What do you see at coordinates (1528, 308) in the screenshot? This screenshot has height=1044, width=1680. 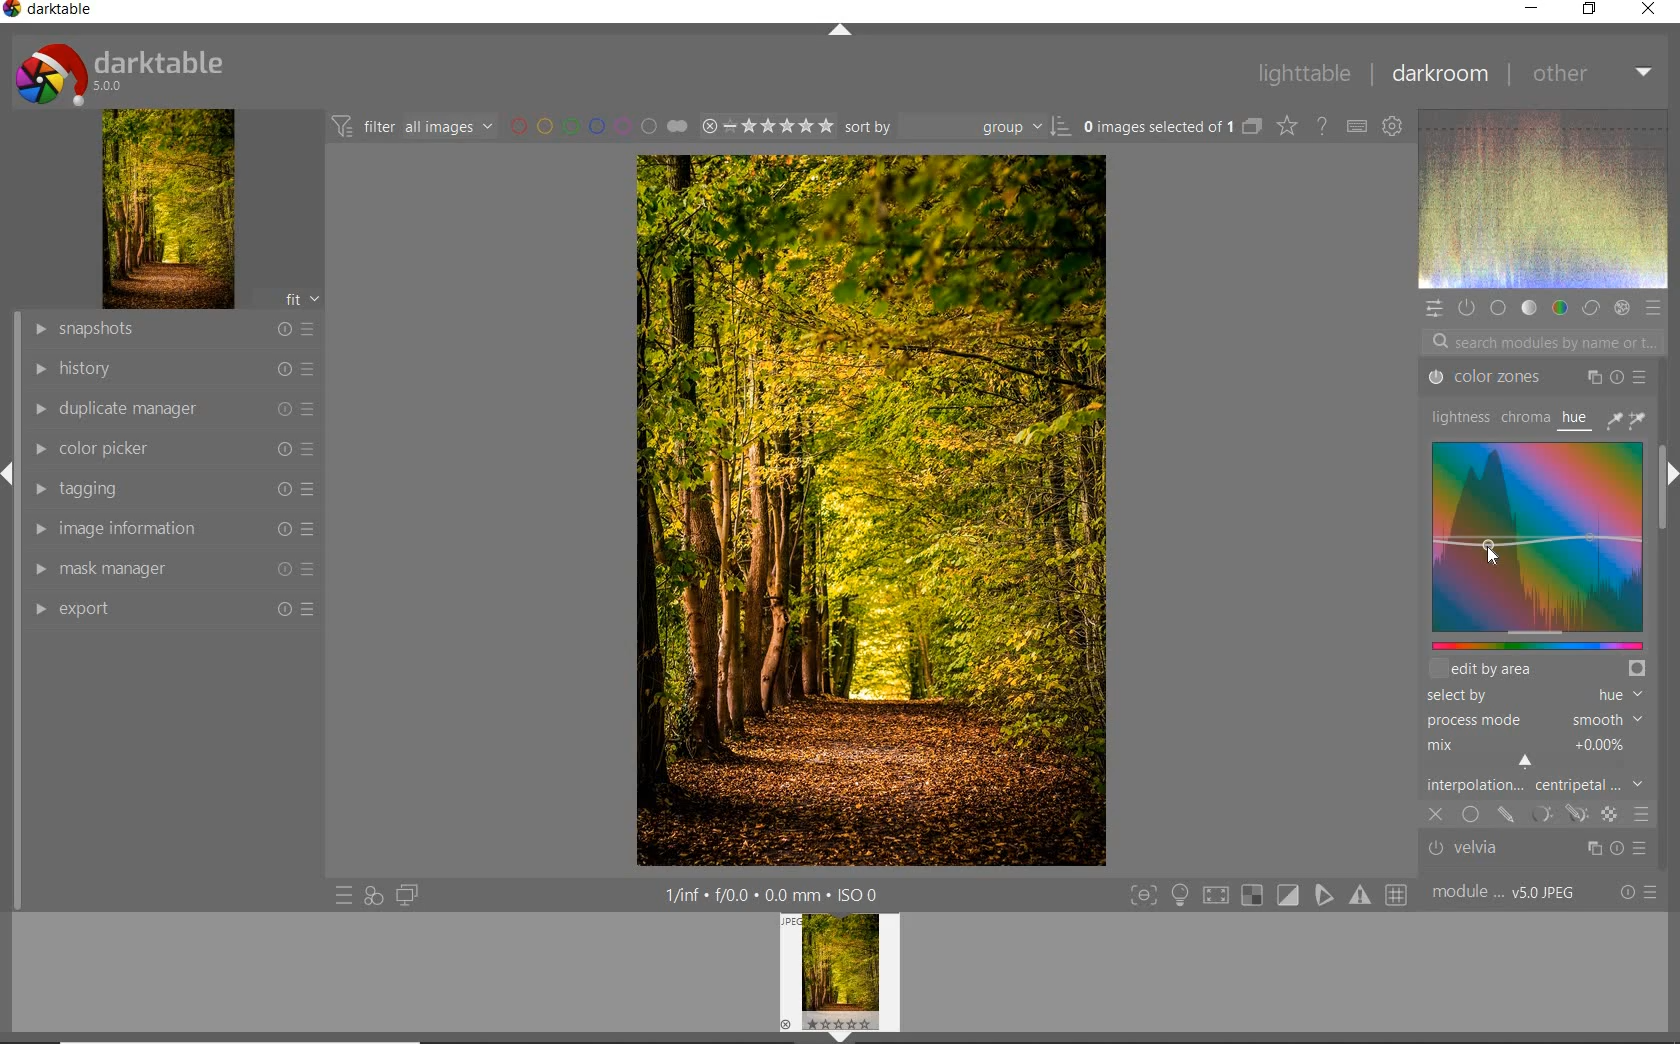 I see `TONE ` at bounding box center [1528, 308].